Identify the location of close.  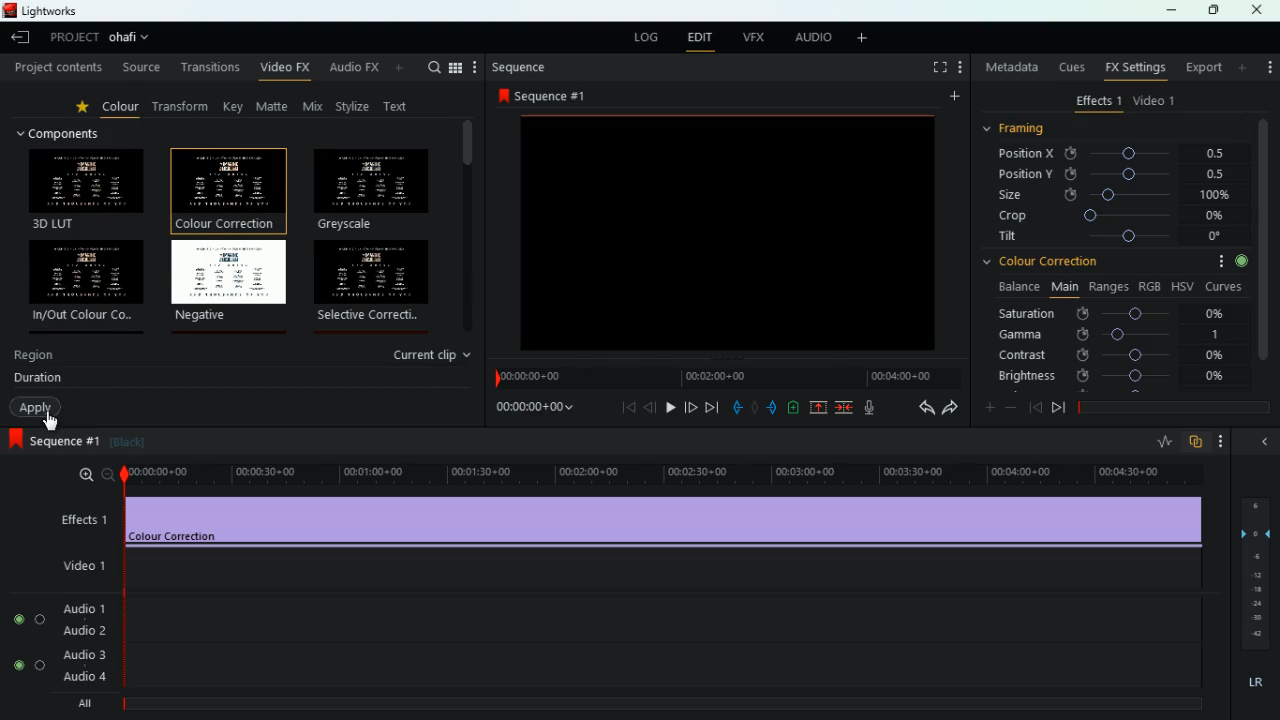
(1262, 10).